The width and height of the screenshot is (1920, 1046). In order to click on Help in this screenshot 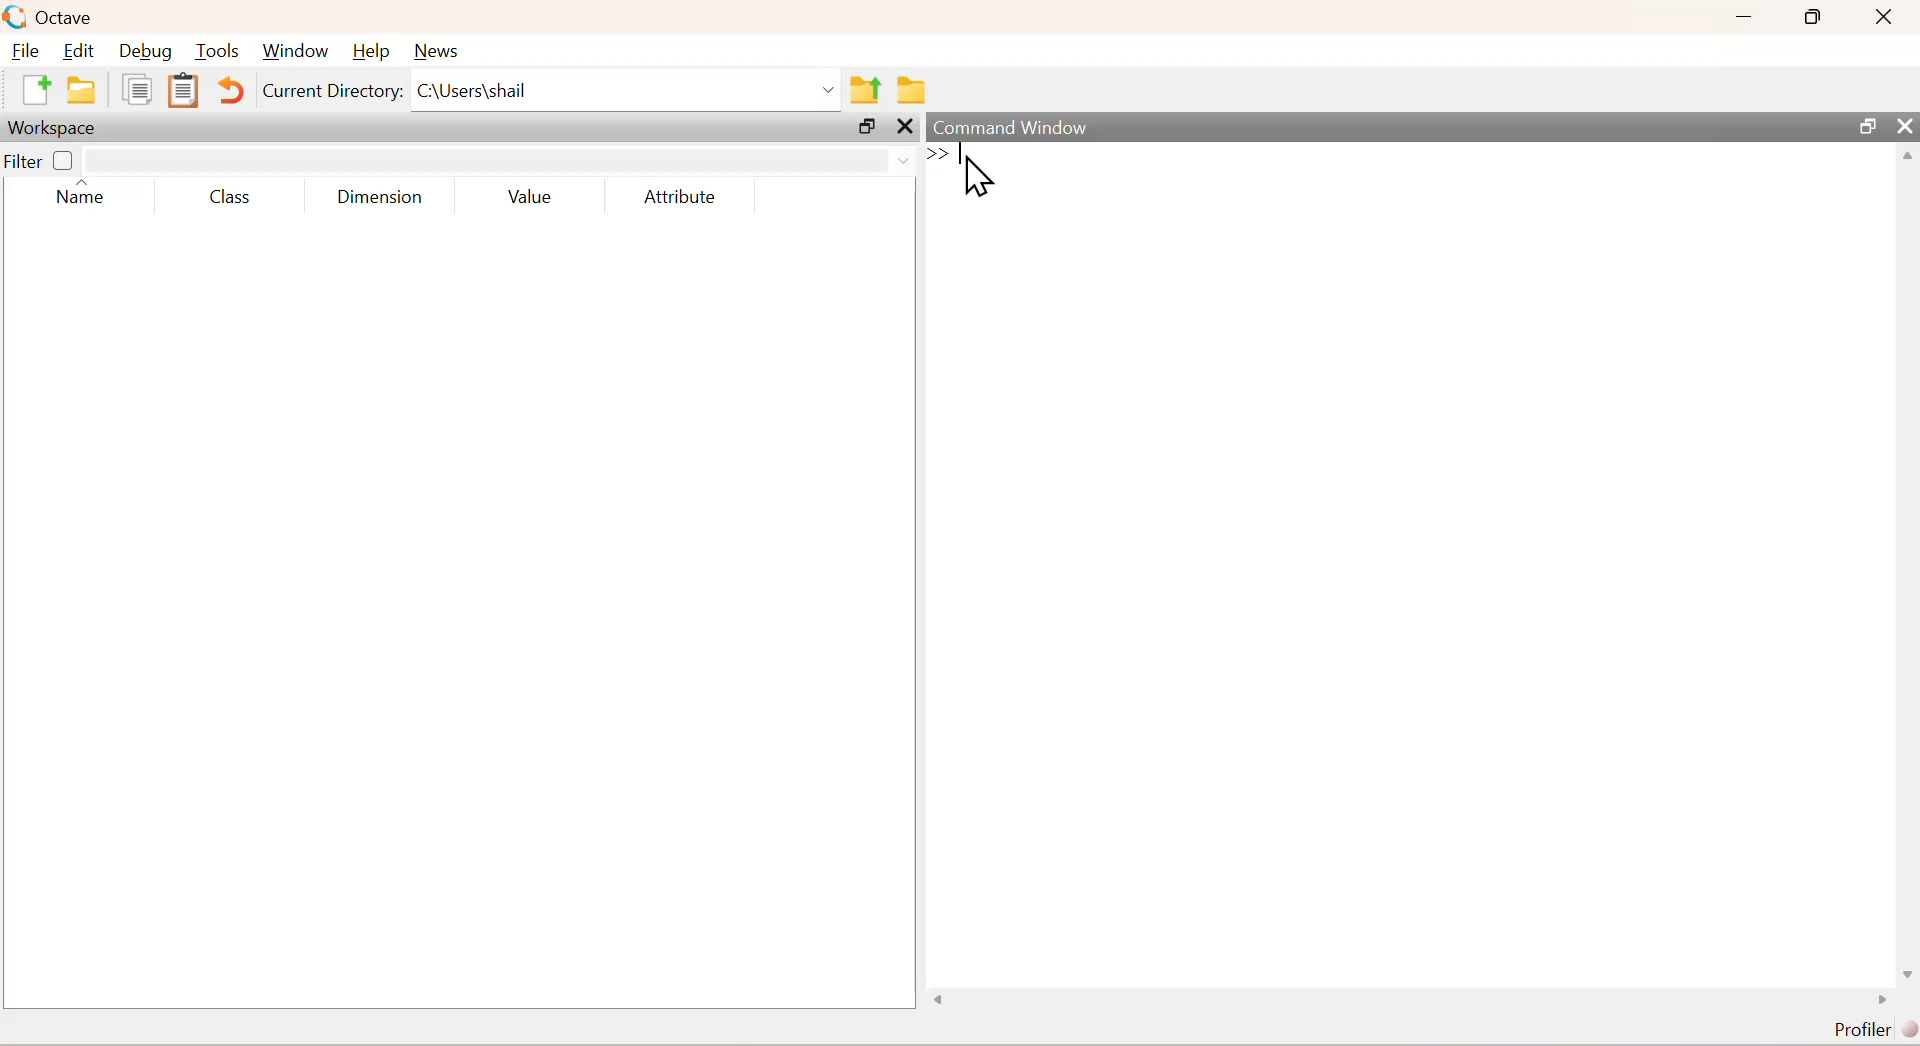, I will do `click(373, 46)`.